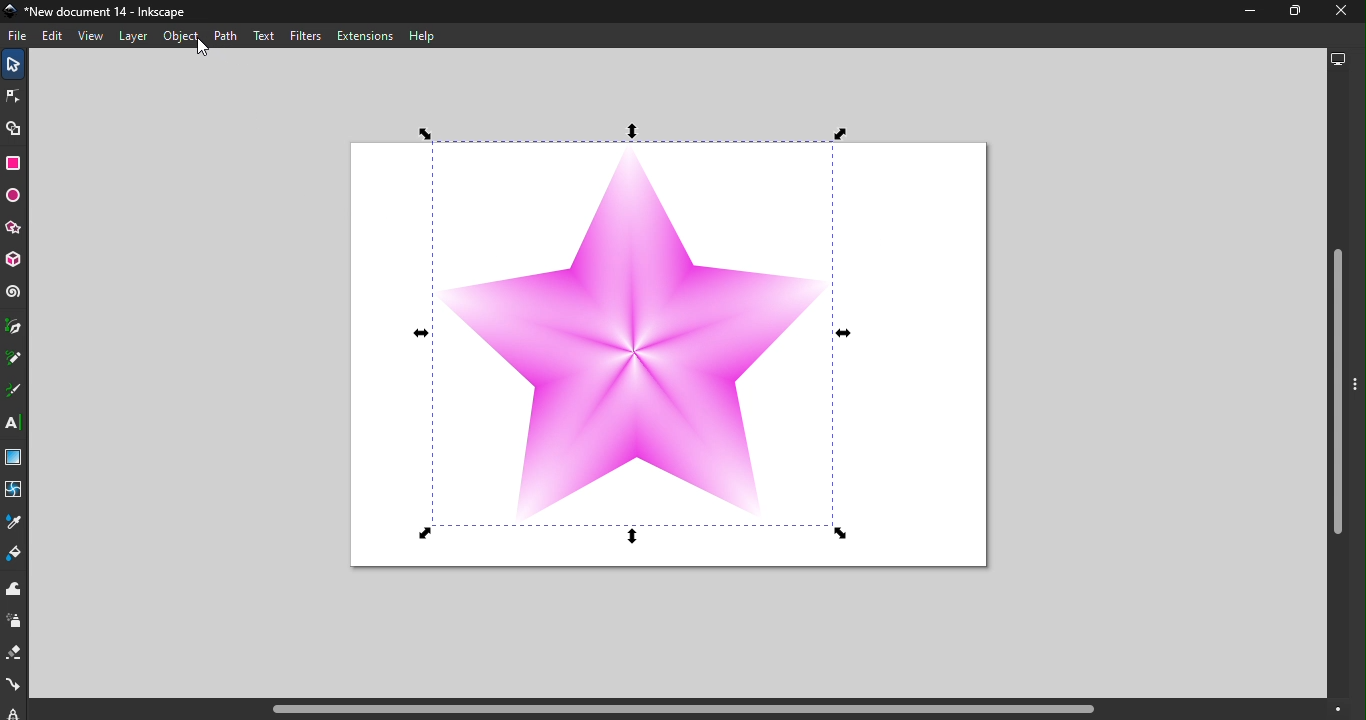 The height and width of the screenshot is (720, 1366). Describe the element at coordinates (13, 490) in the screenshot. I see `Mesh tool` at that location.